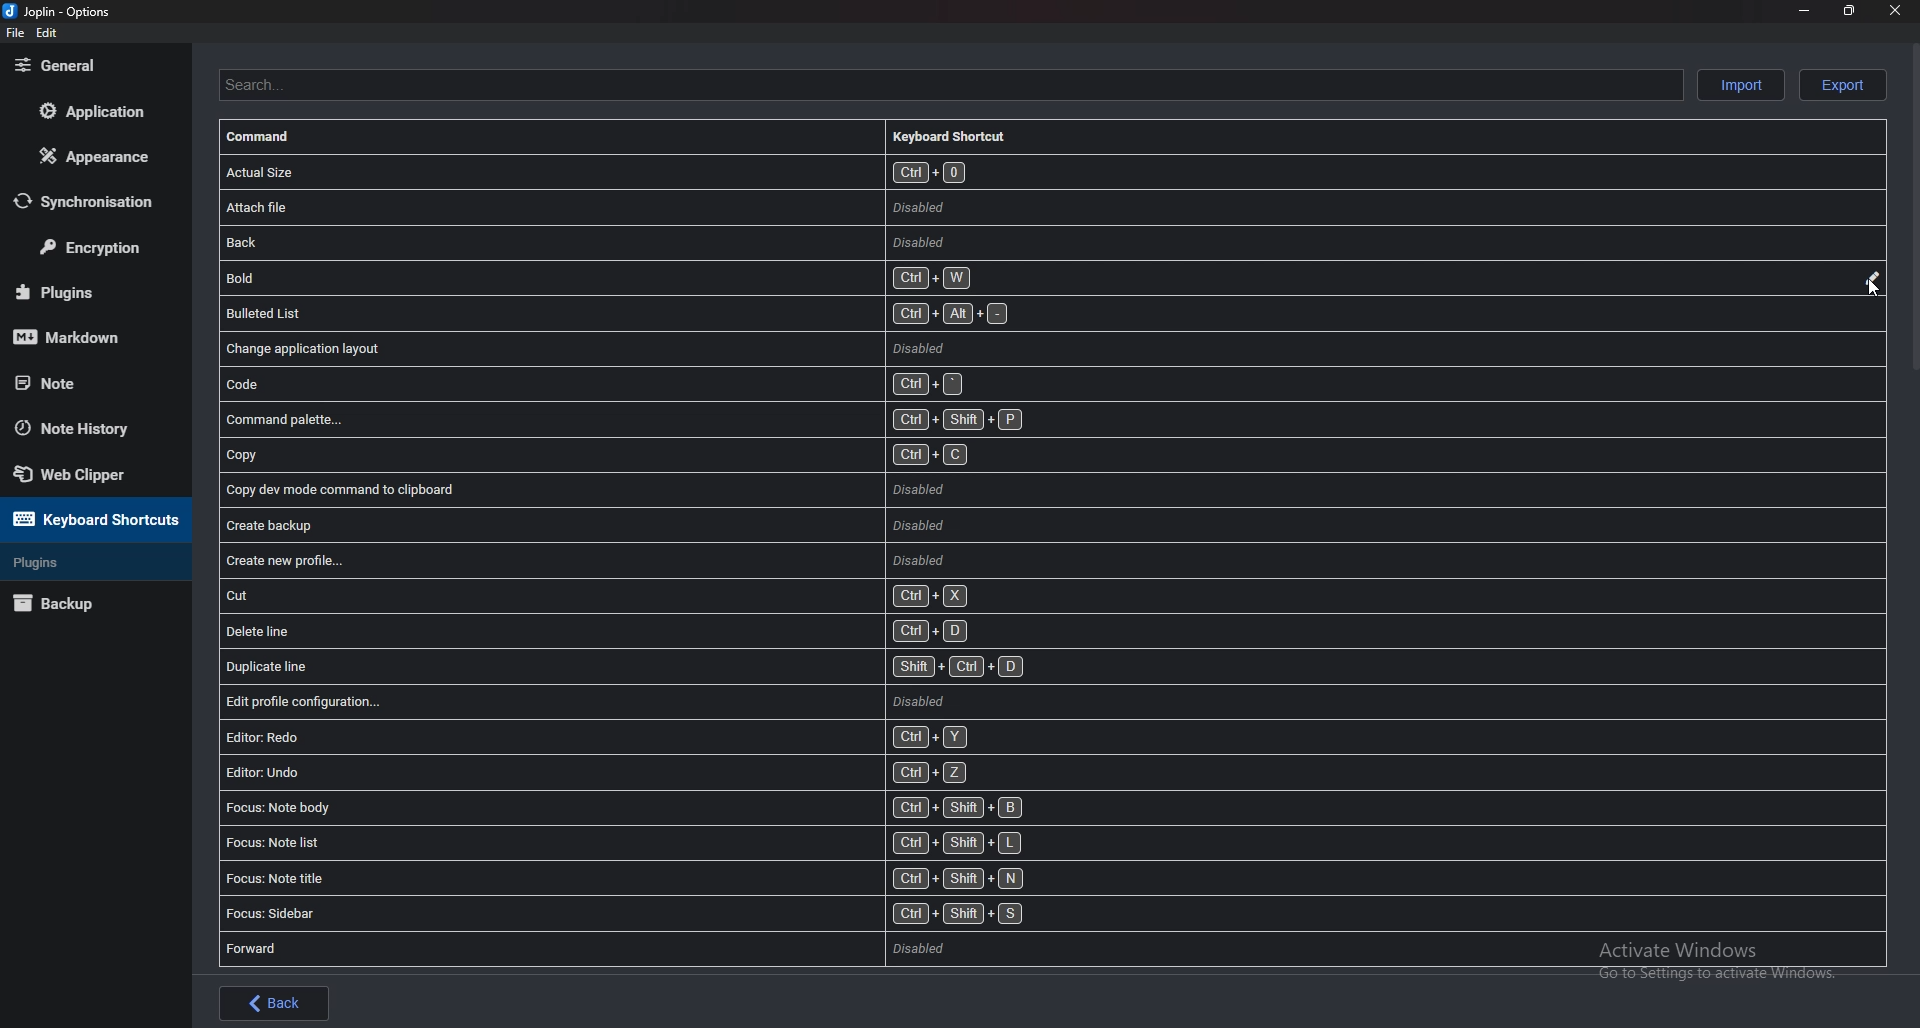  What do you see at coordinates (671, 879) in the screenshot?
I see `Focus note title` at bounding box center [671, 879].